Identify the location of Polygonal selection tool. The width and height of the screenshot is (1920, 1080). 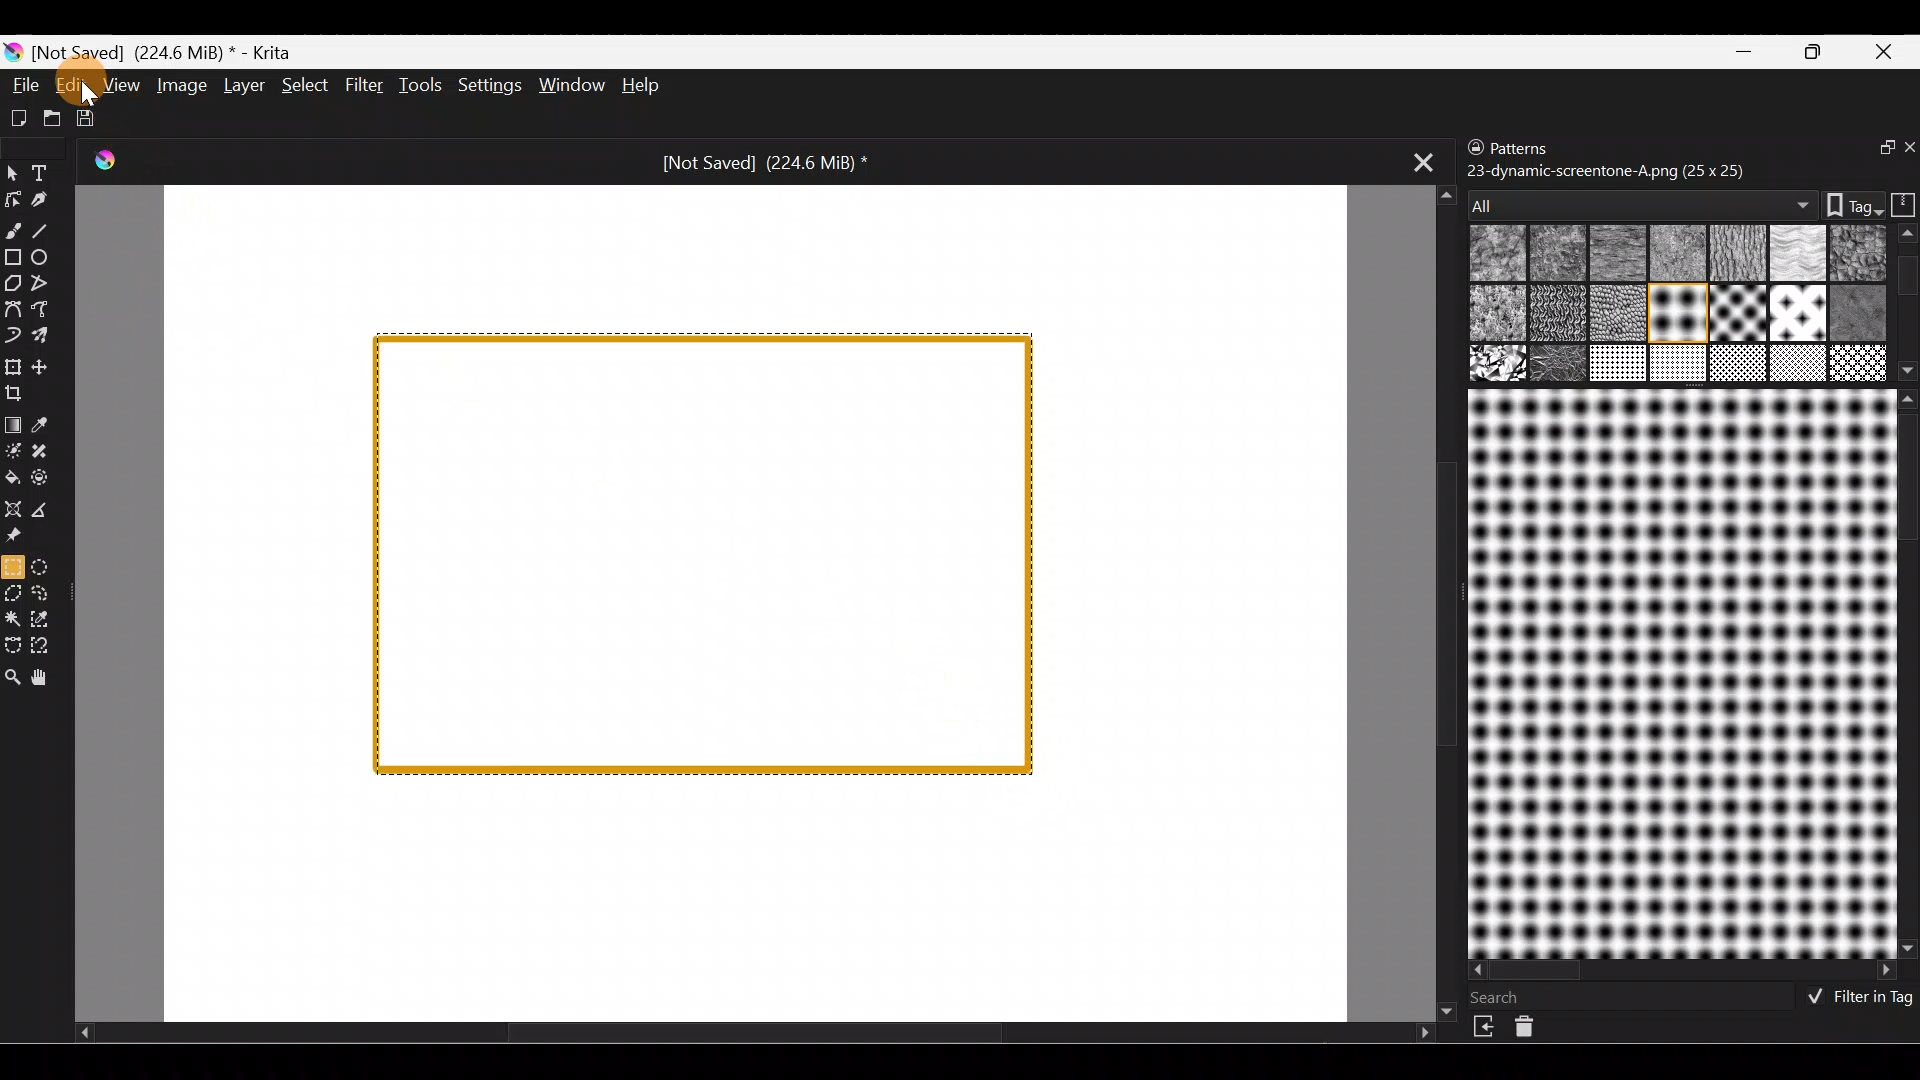
(14, 592).